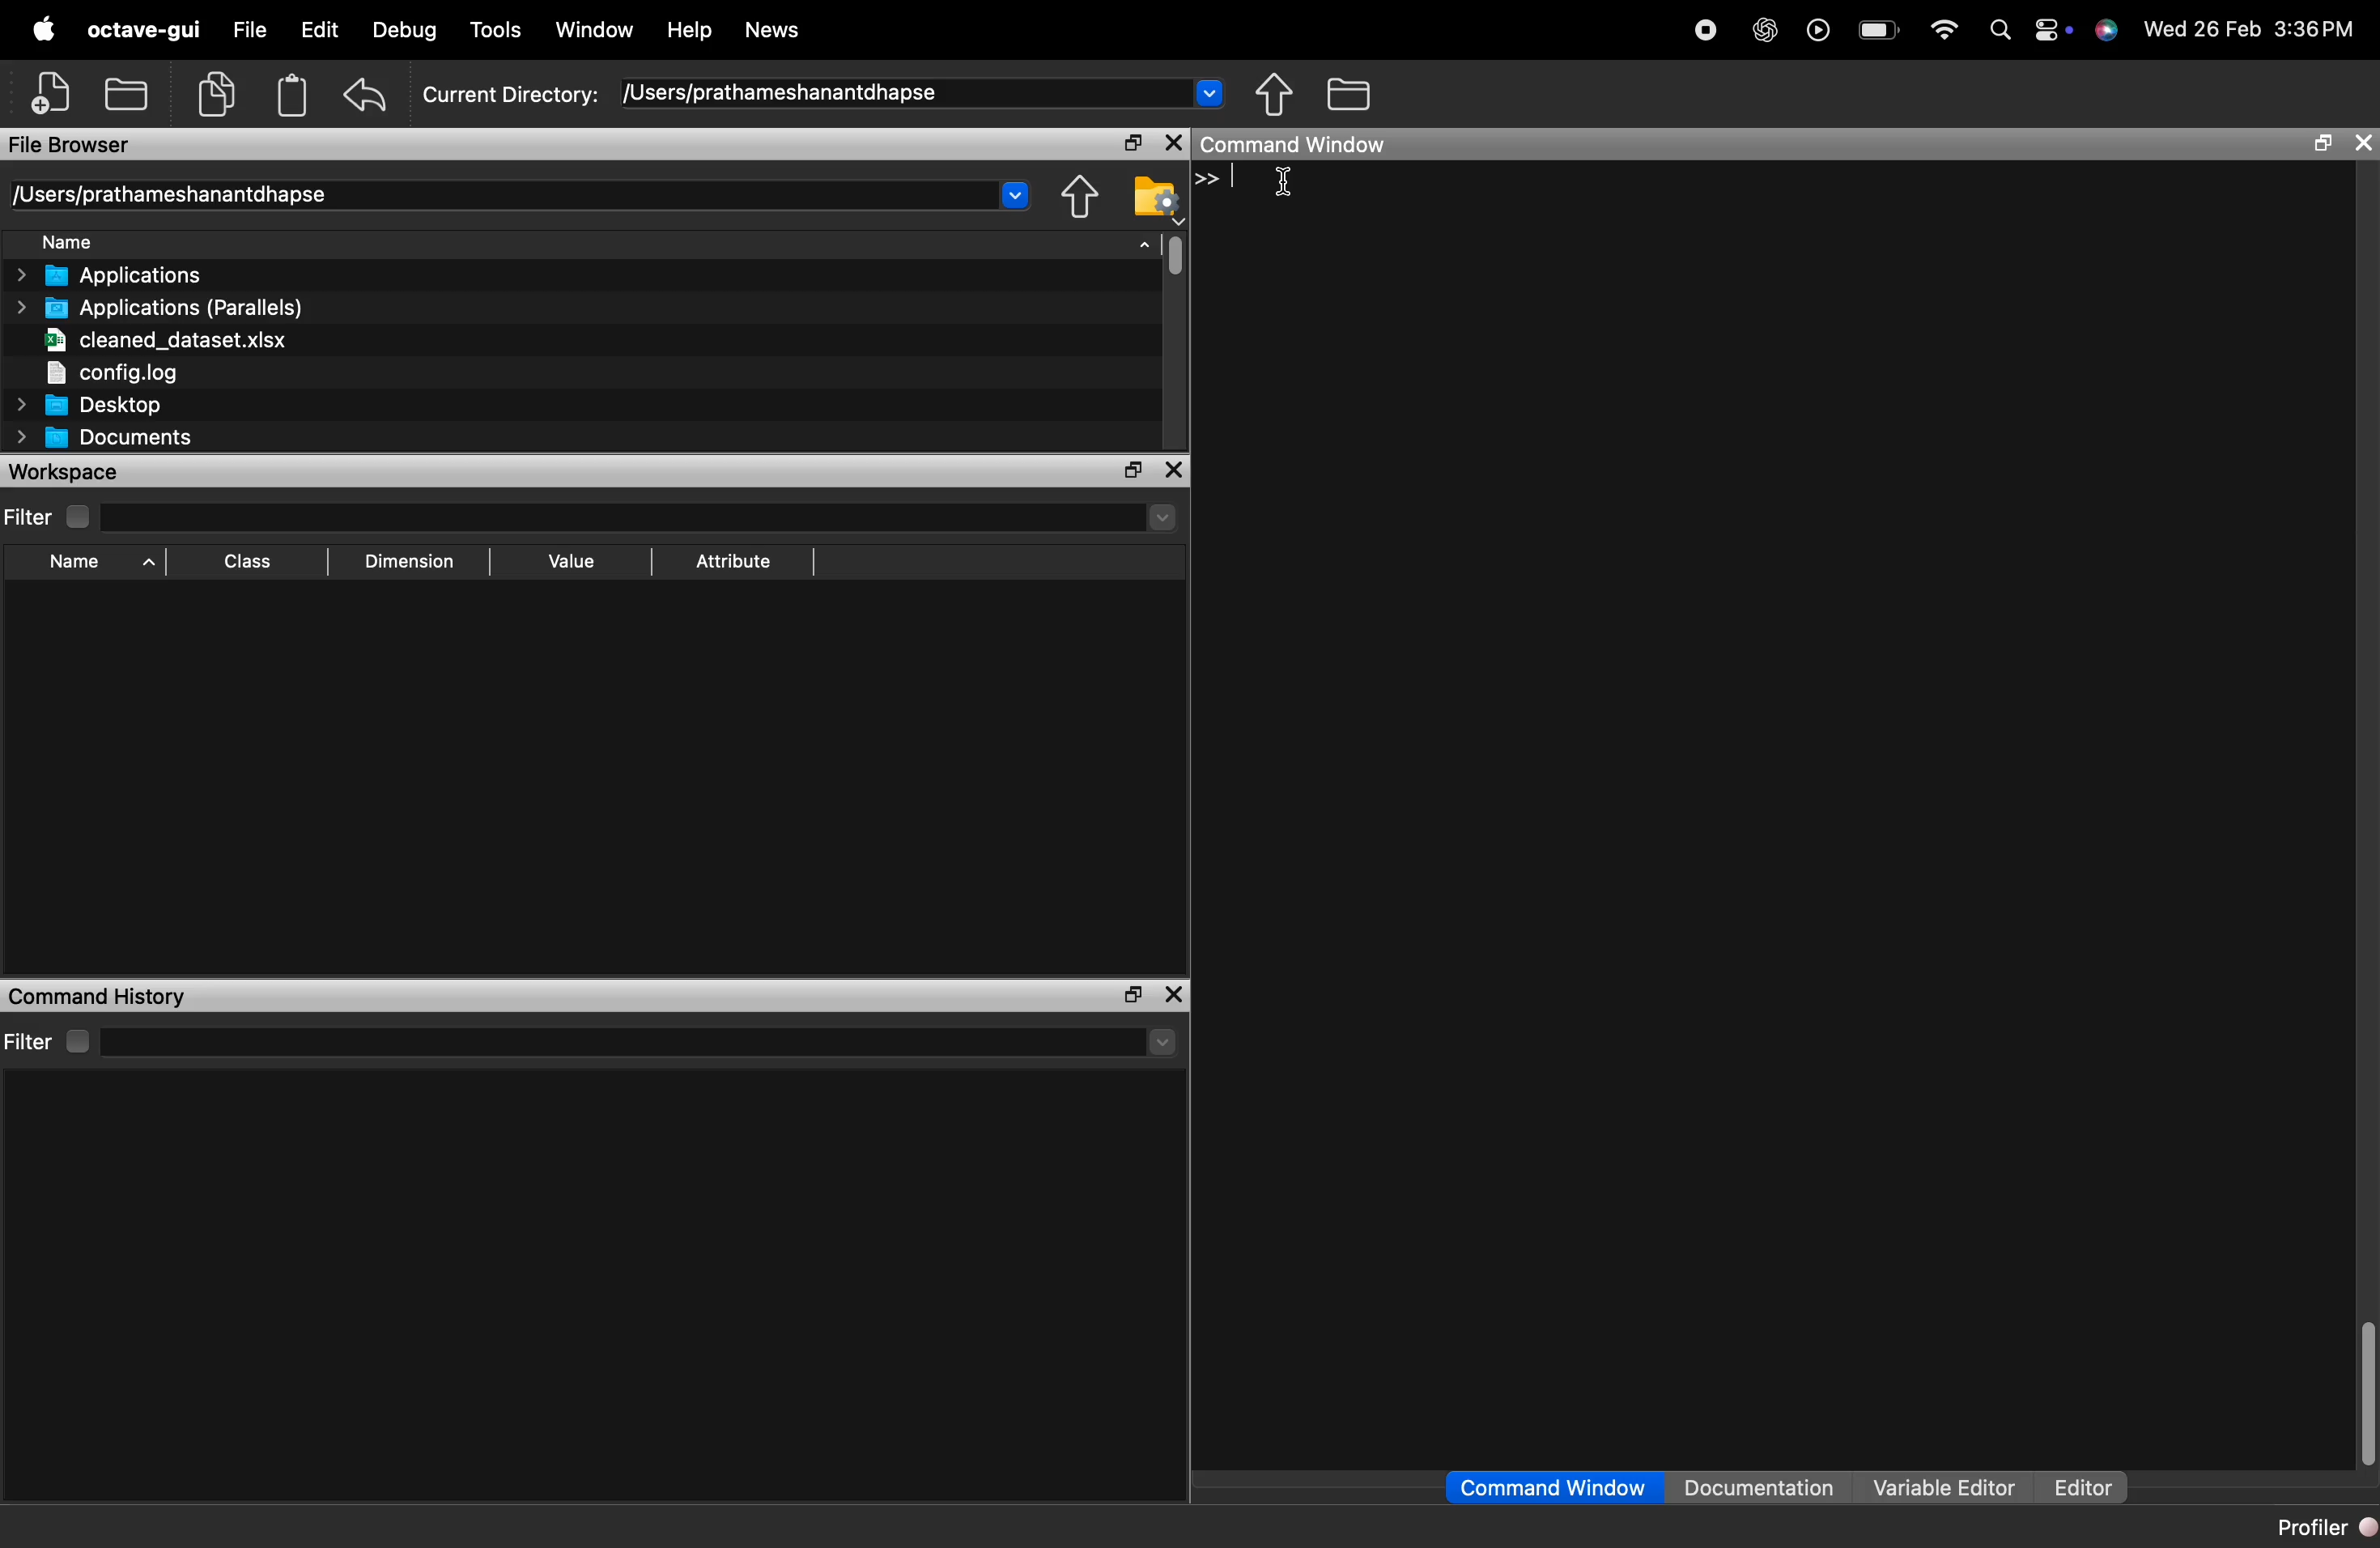 This screenshot has height=1548, width=2380. Describe the element at coordinates (566, 565) in the screenshot. I see `Value` at that location.